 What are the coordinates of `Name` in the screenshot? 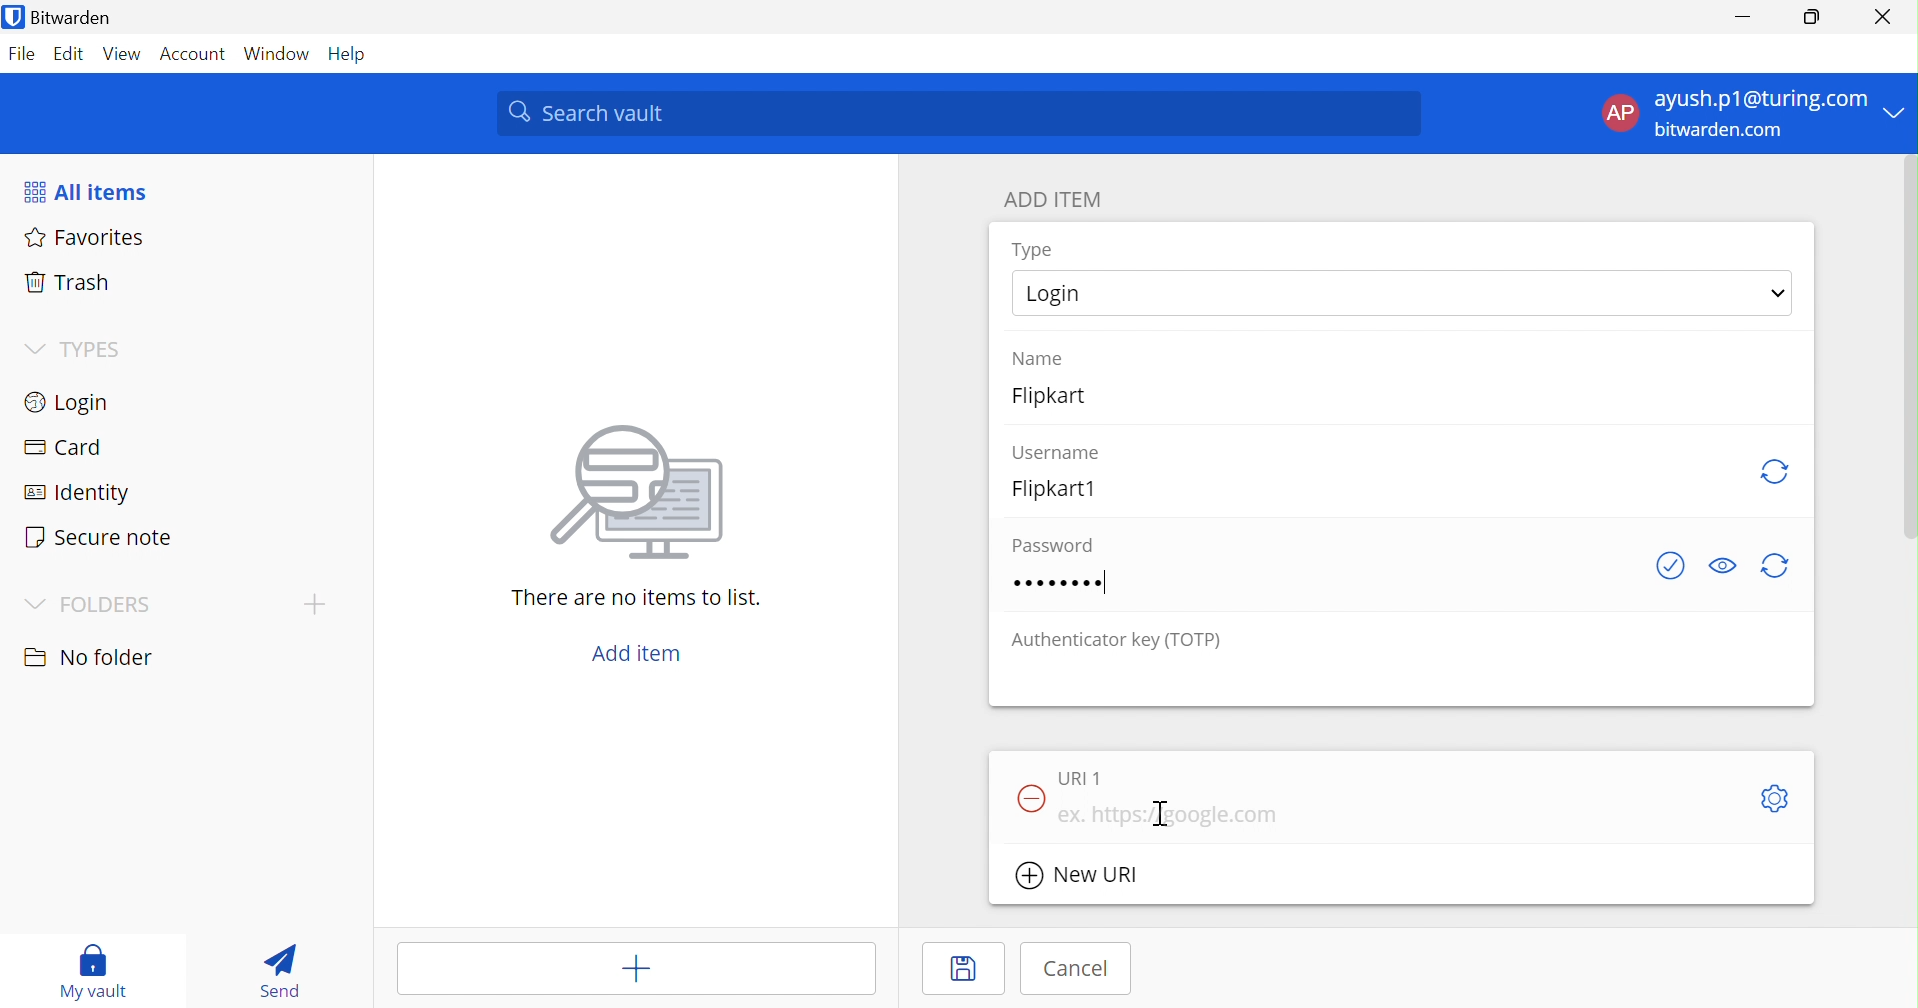 It's located at (1041, 356).